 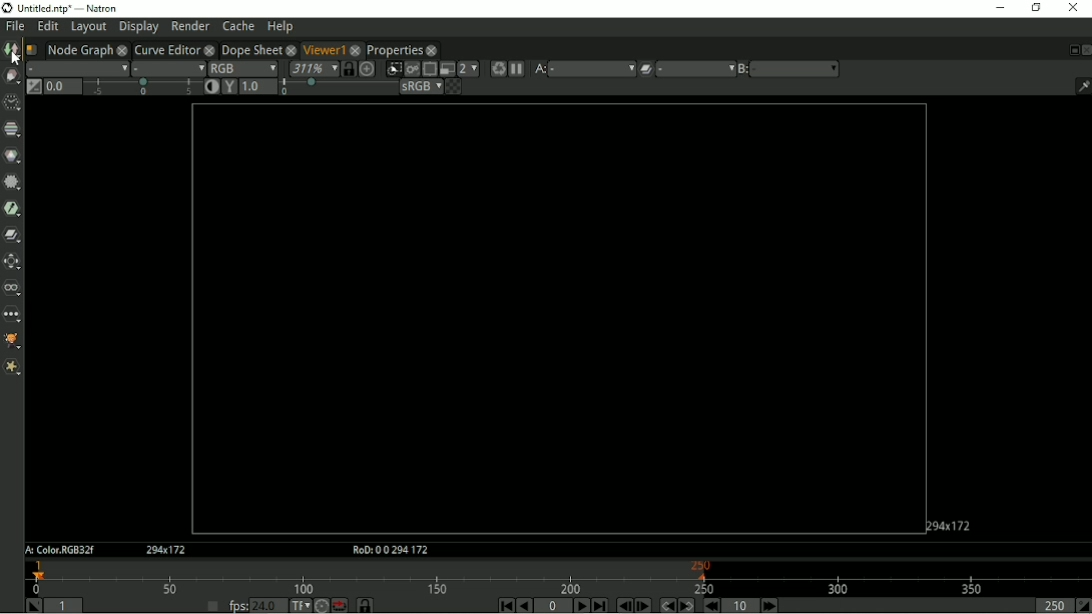 What do you see at coordinates (446, 69) in the screenshot?
I see `Proxy mode` at bounding box center [446, 69].